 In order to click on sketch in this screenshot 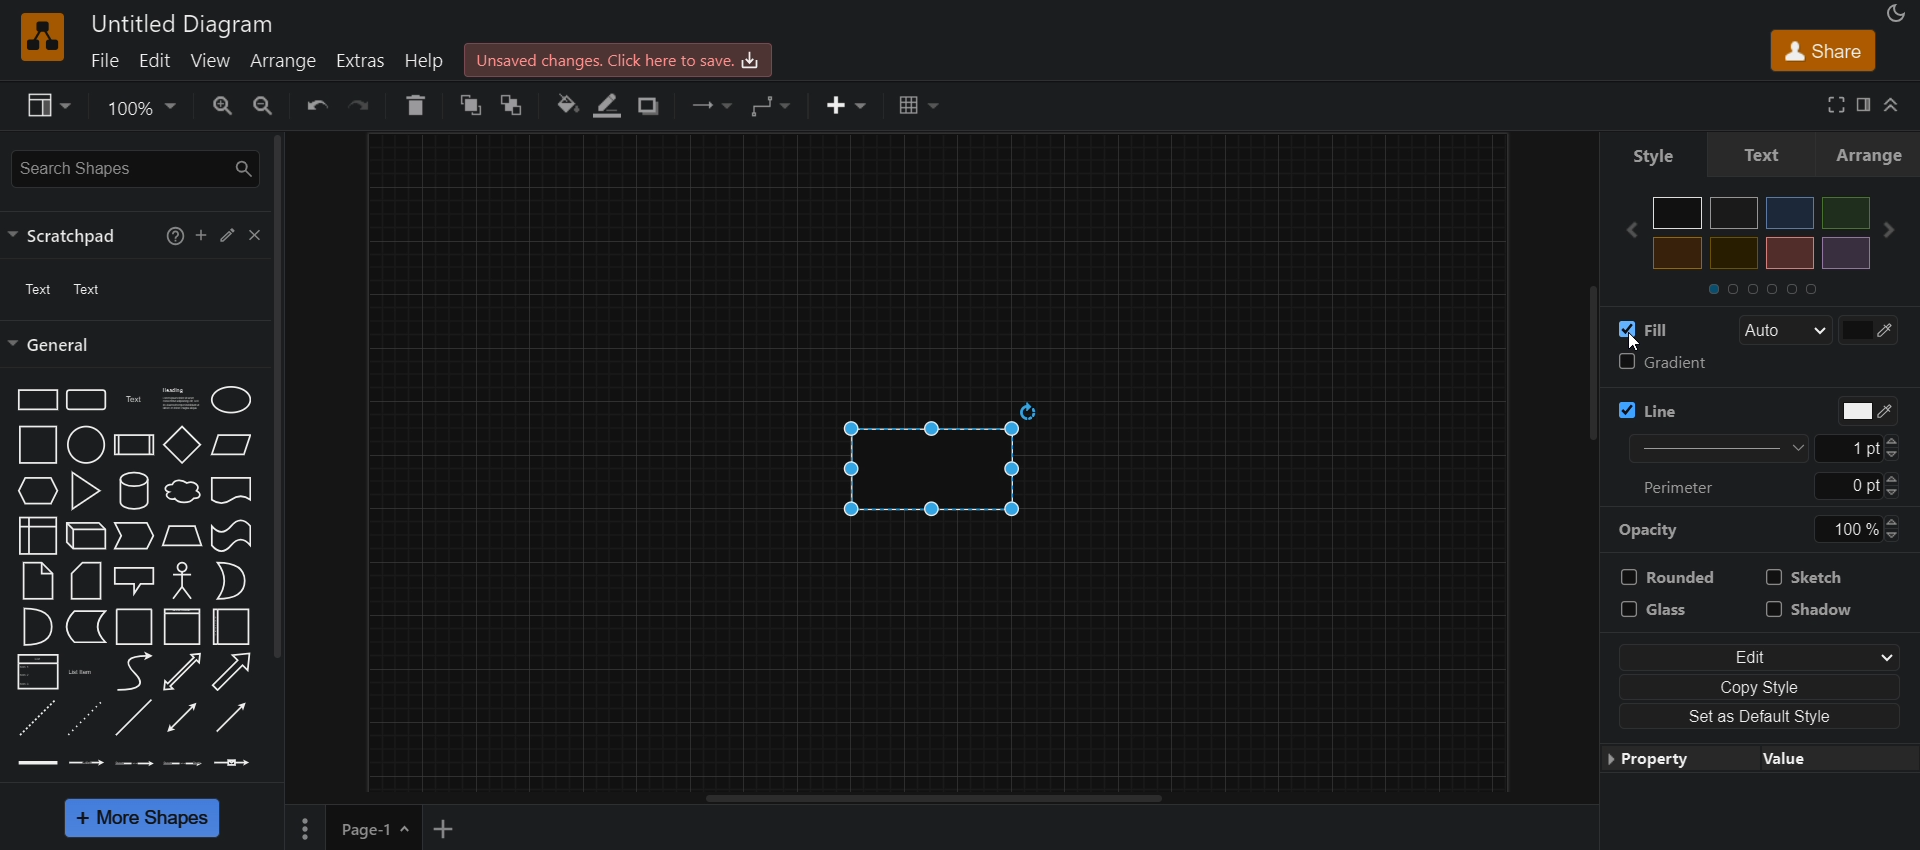, I will do `click(1807, 577)`.